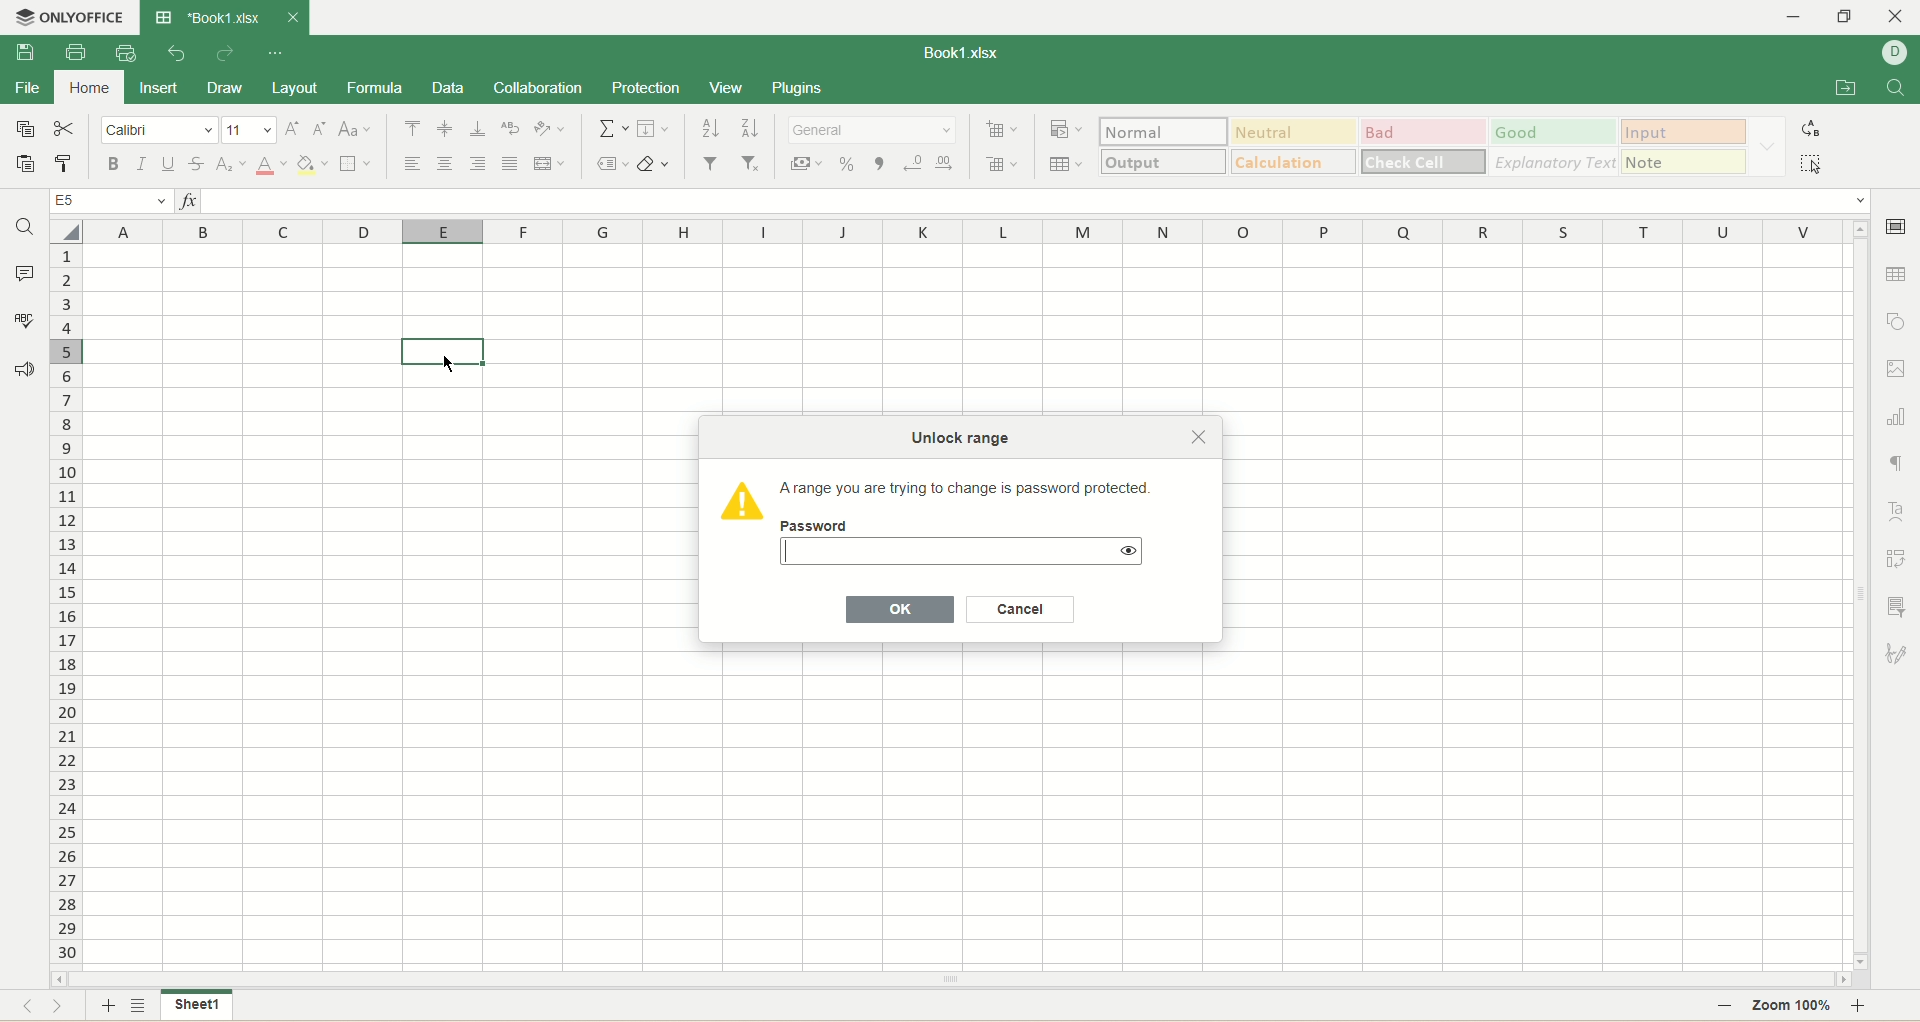 The height and width of the screenshot is (1022, 1920). Describe the element at coordinates (356, 167) in the screenshot. I see `border` at that location.